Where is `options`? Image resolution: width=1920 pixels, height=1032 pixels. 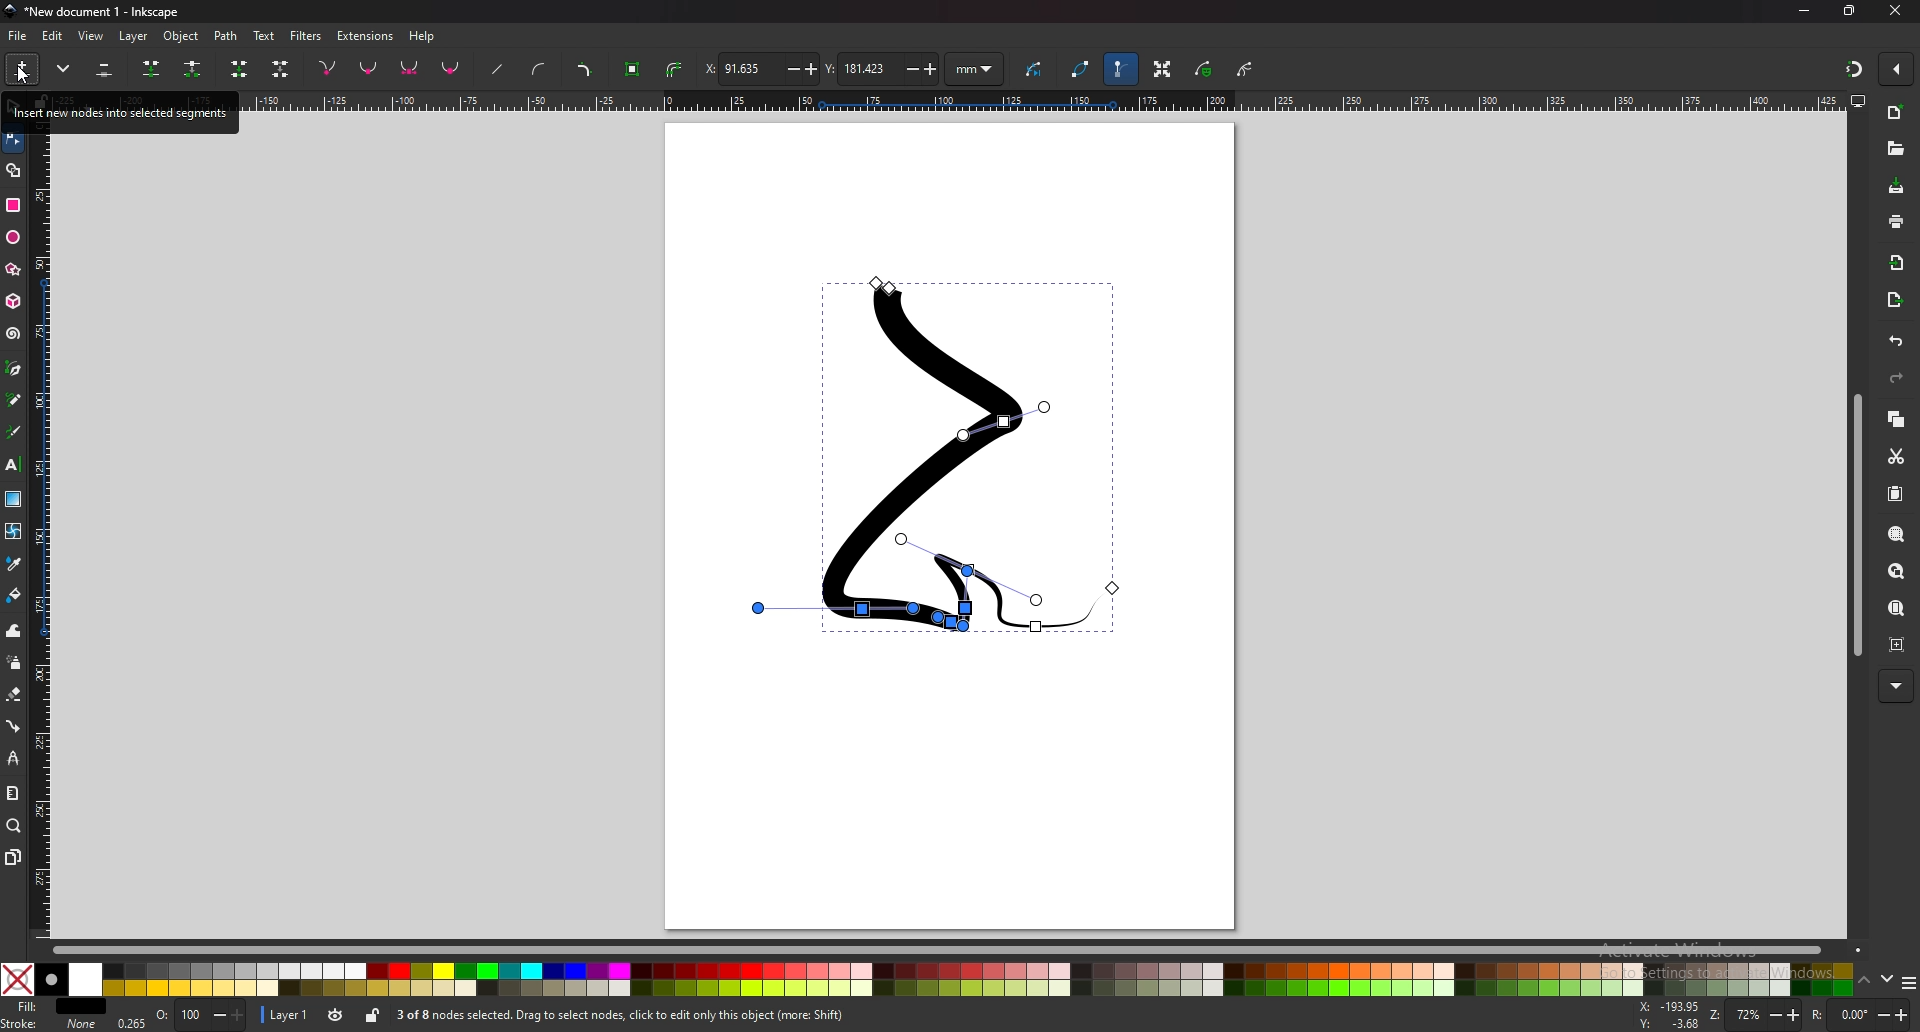 options is located at coordinates (1908, 982).